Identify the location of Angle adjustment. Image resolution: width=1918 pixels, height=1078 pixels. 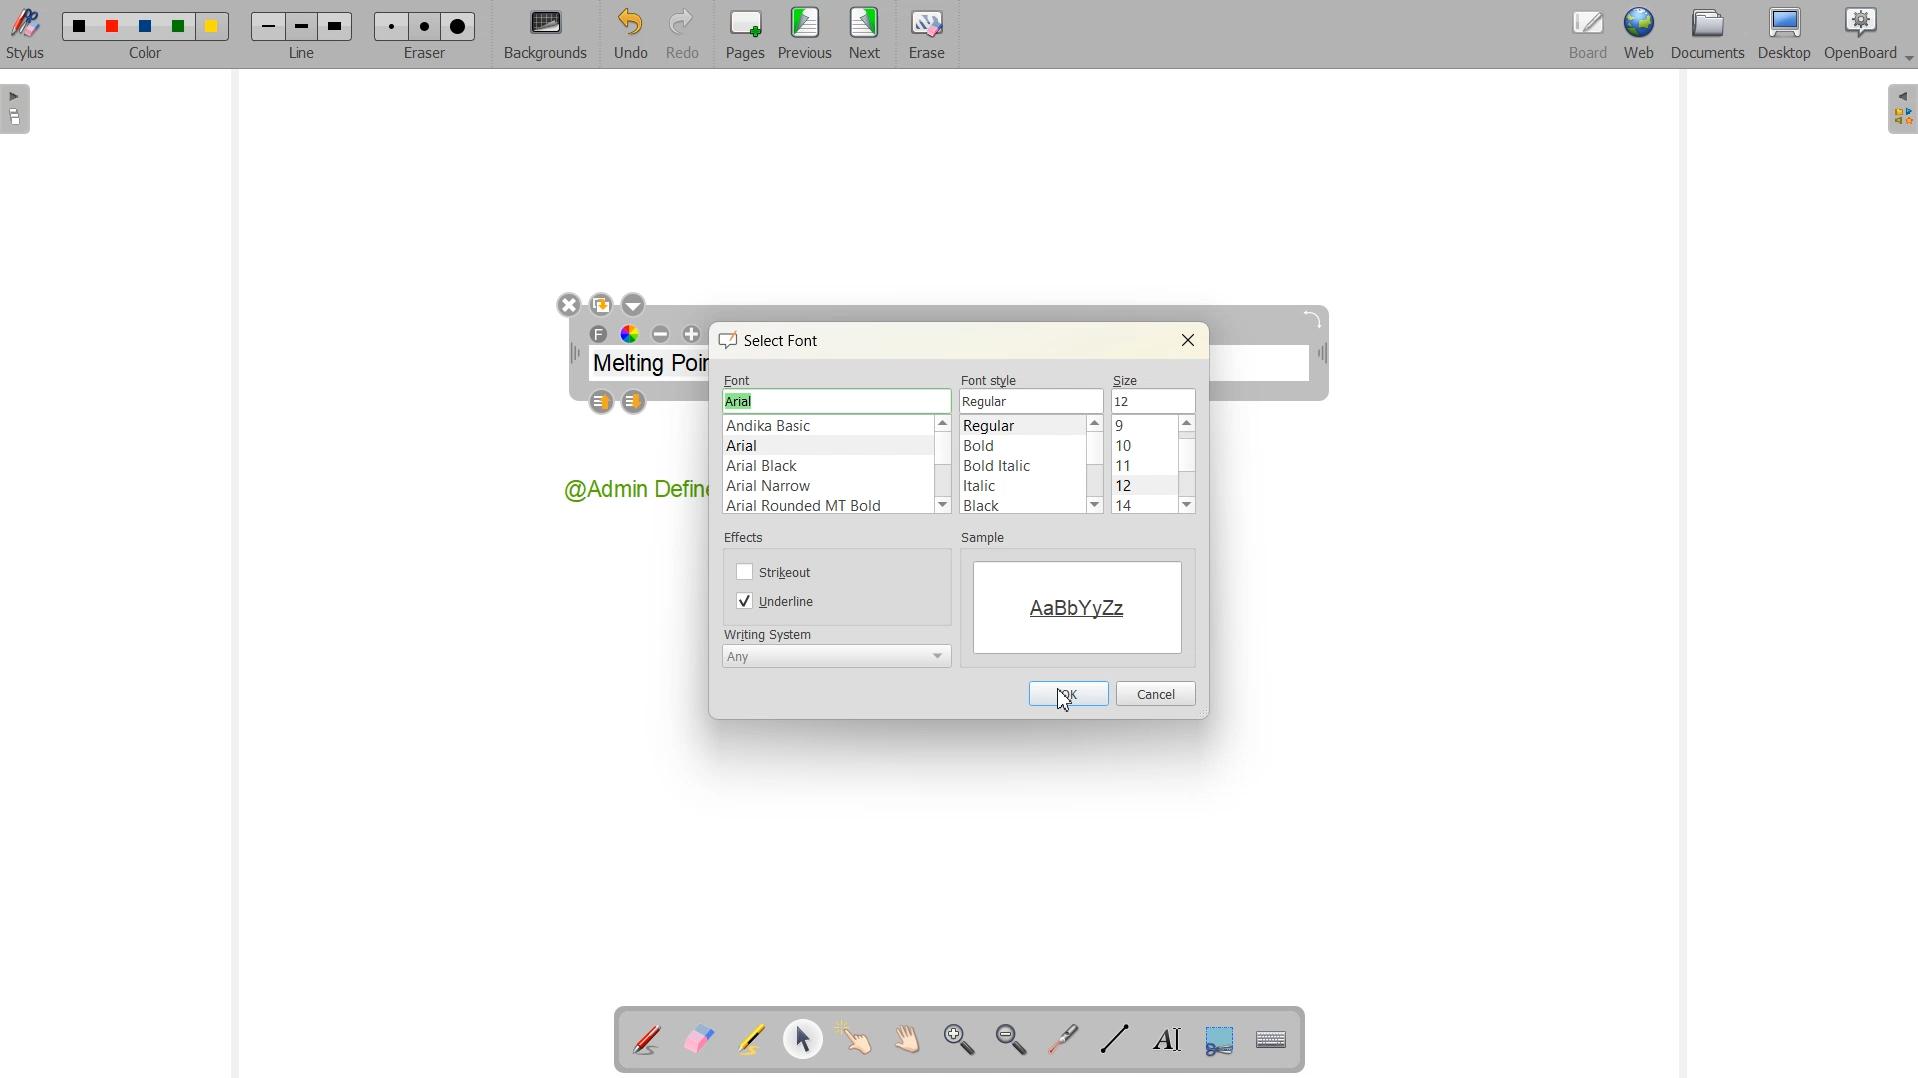
(1315, 319).